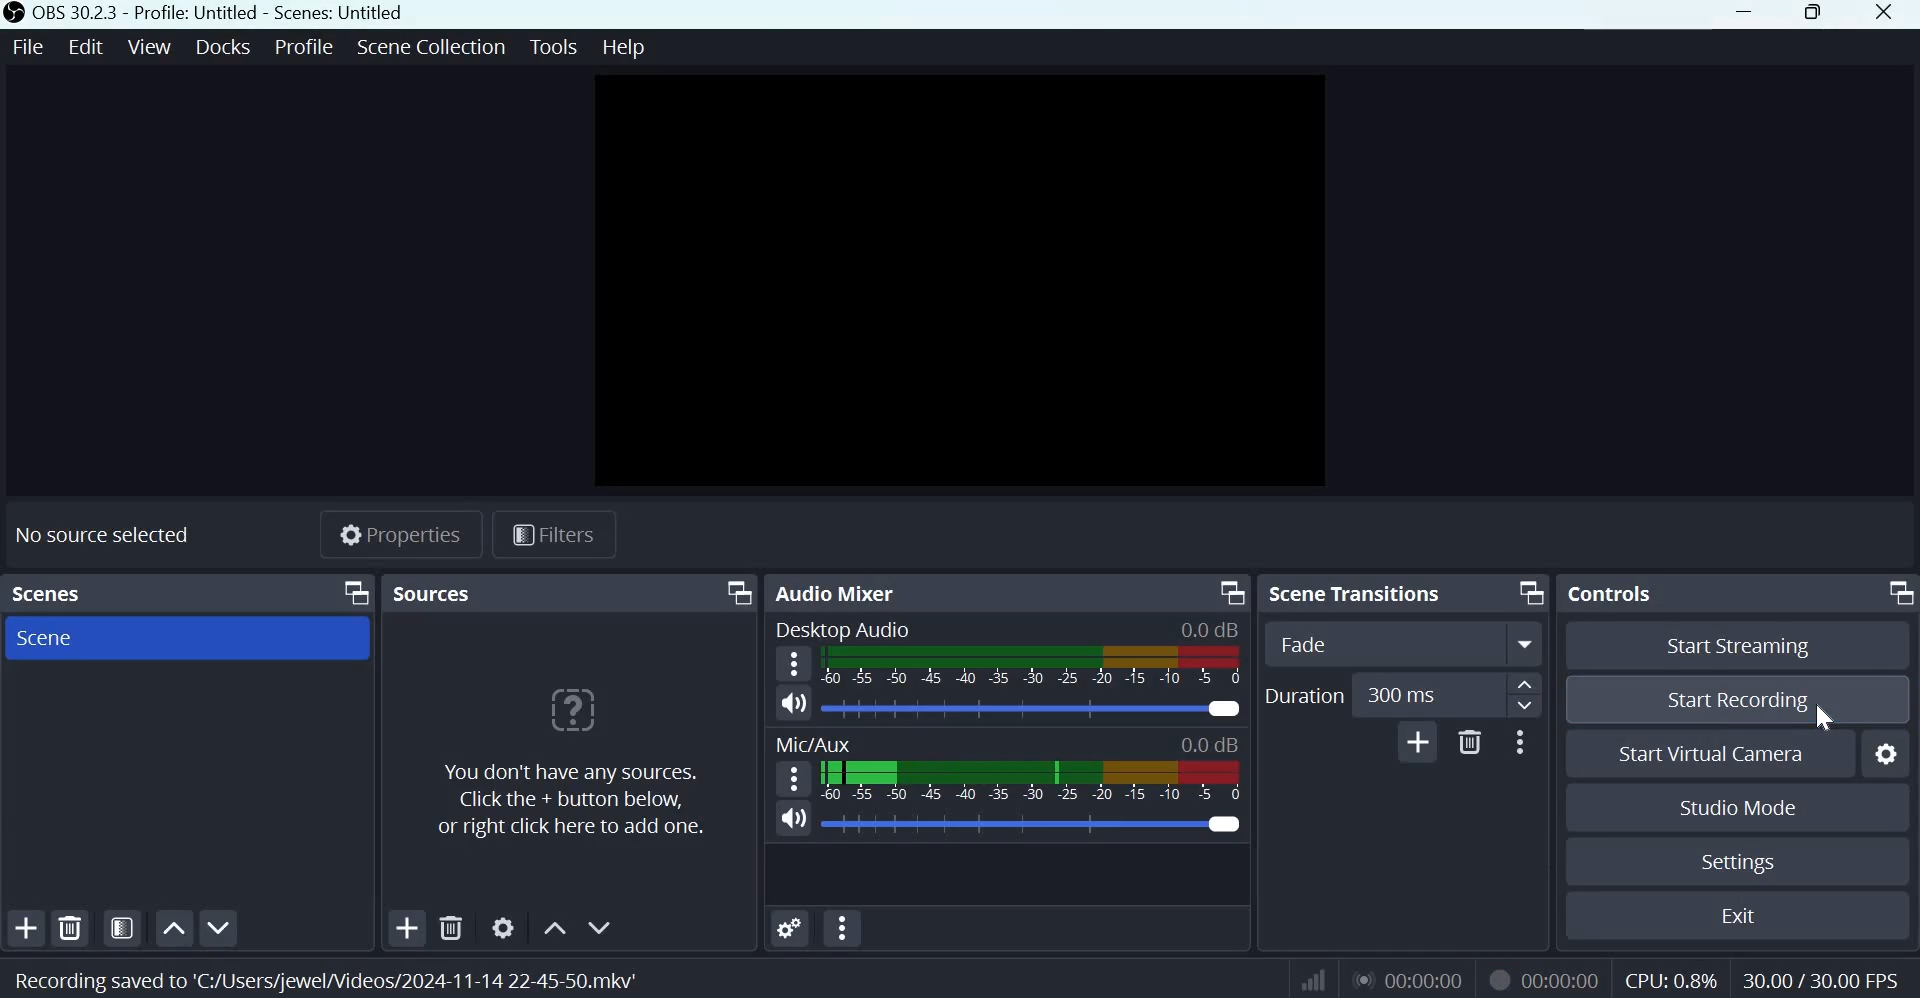 Image resolution: width=1920 pixels, height=998 pixels. Describe the element at coordinates (327, 980) in the screenshot. I see `Recording saved to C:/Users/jewel/videos/2024-11-14 22-45-50/mkv` at that location.